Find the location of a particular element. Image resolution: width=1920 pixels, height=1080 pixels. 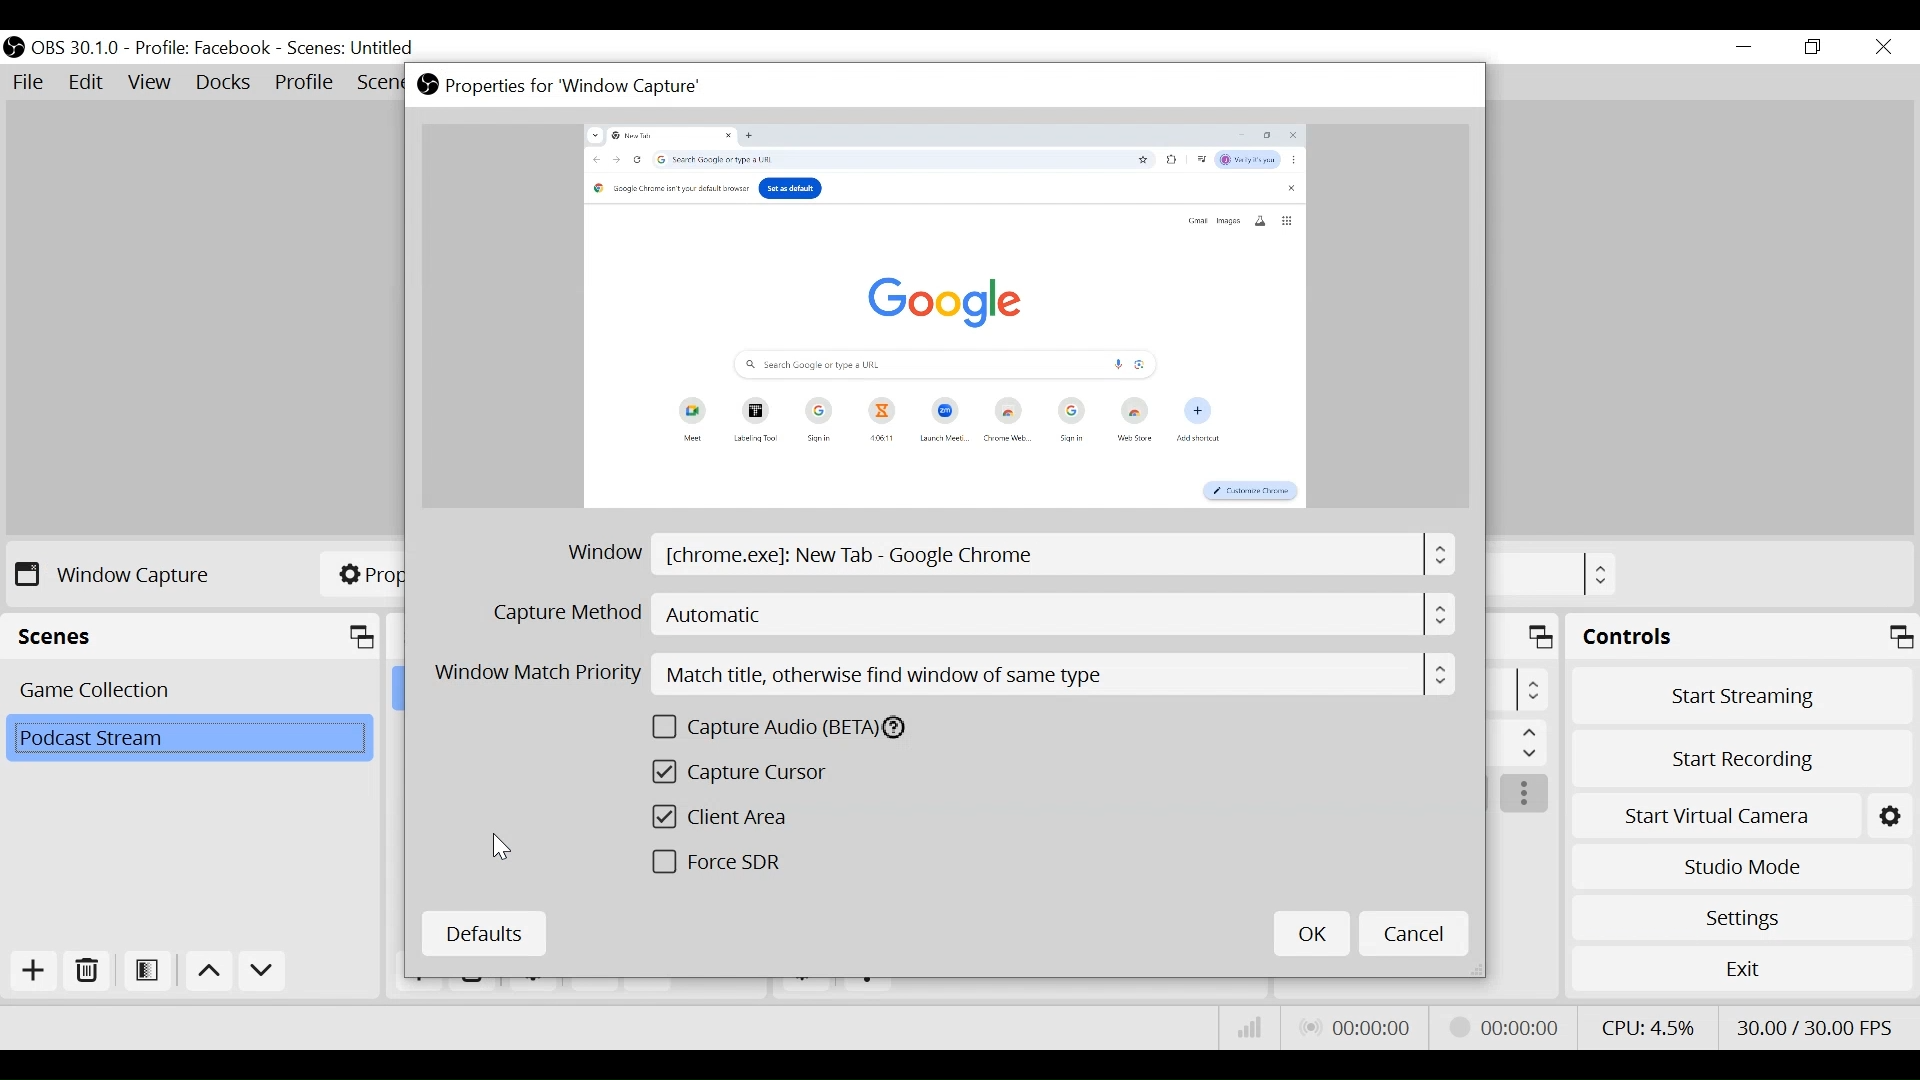

Cancel is located at coordinates (1414, 934).